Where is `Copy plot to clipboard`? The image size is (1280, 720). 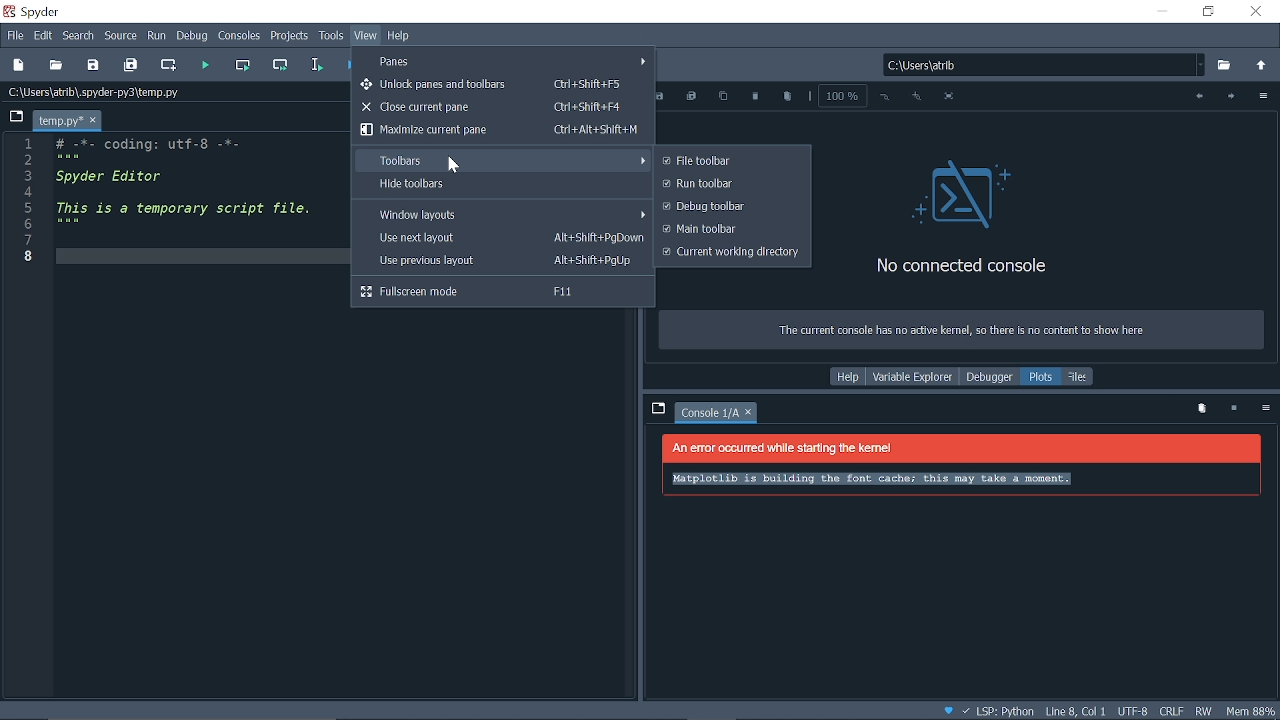
Copy plot to clipboard is located at coordinates (723, 98).